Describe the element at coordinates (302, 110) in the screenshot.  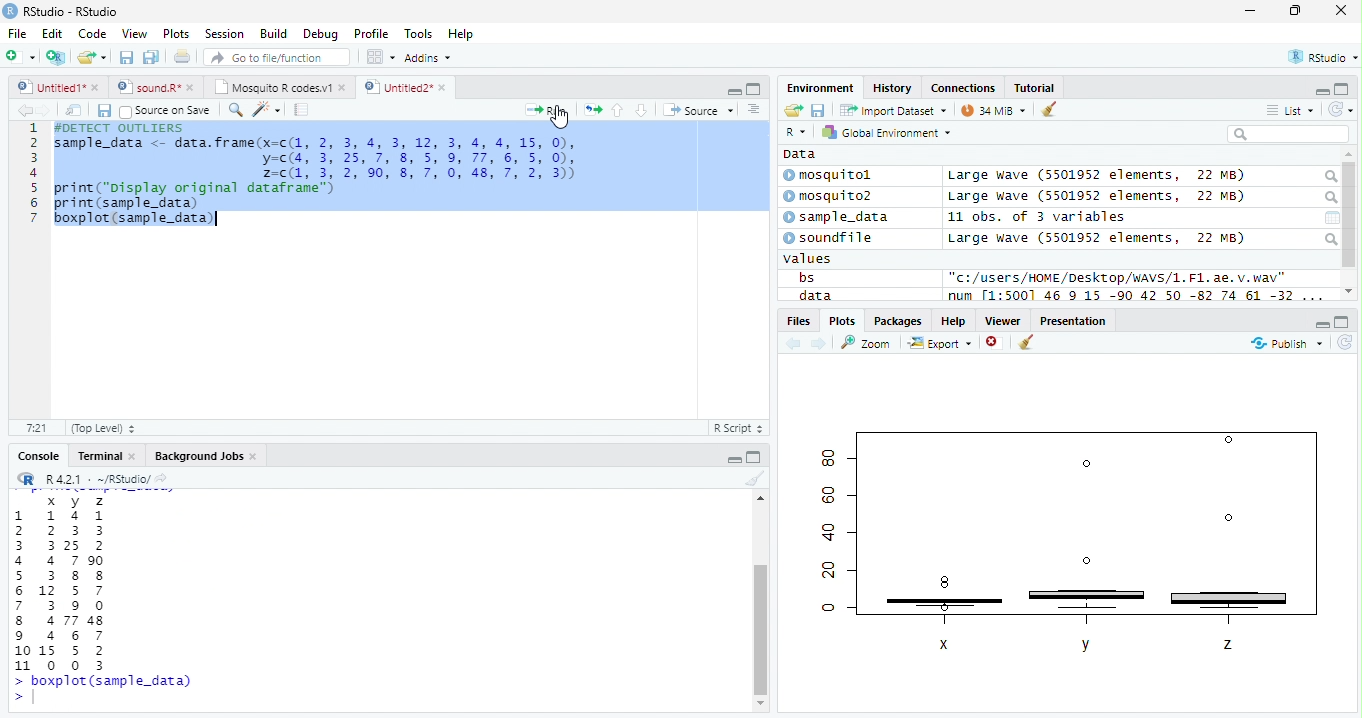
I see `Compile report` at that location.